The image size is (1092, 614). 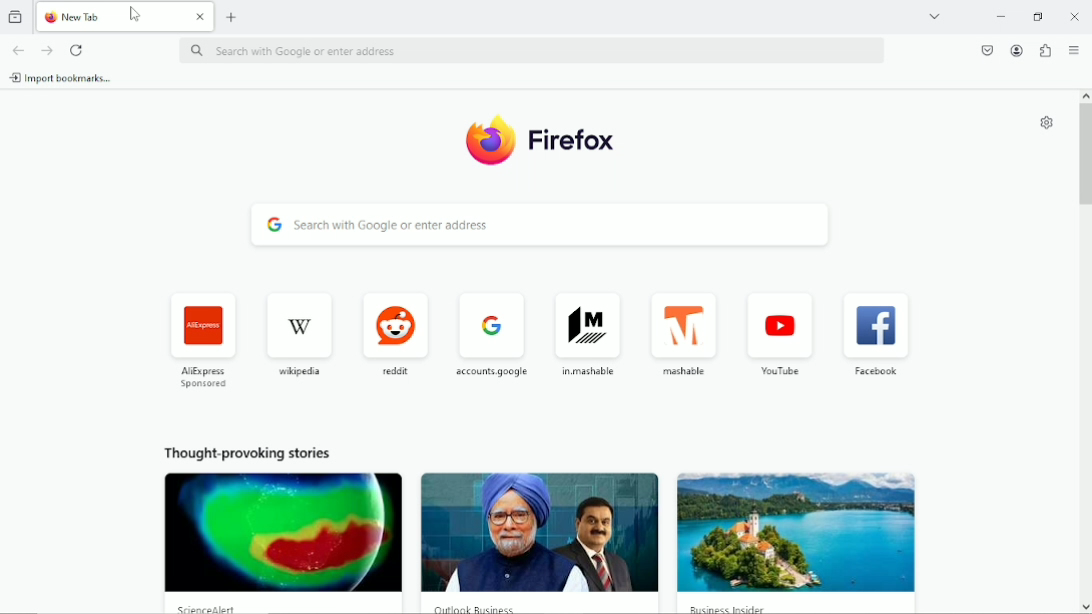 What do you see at coordinates (541, 225) in the screenshot?
I see `search bar` at bounding box center [541, 225].